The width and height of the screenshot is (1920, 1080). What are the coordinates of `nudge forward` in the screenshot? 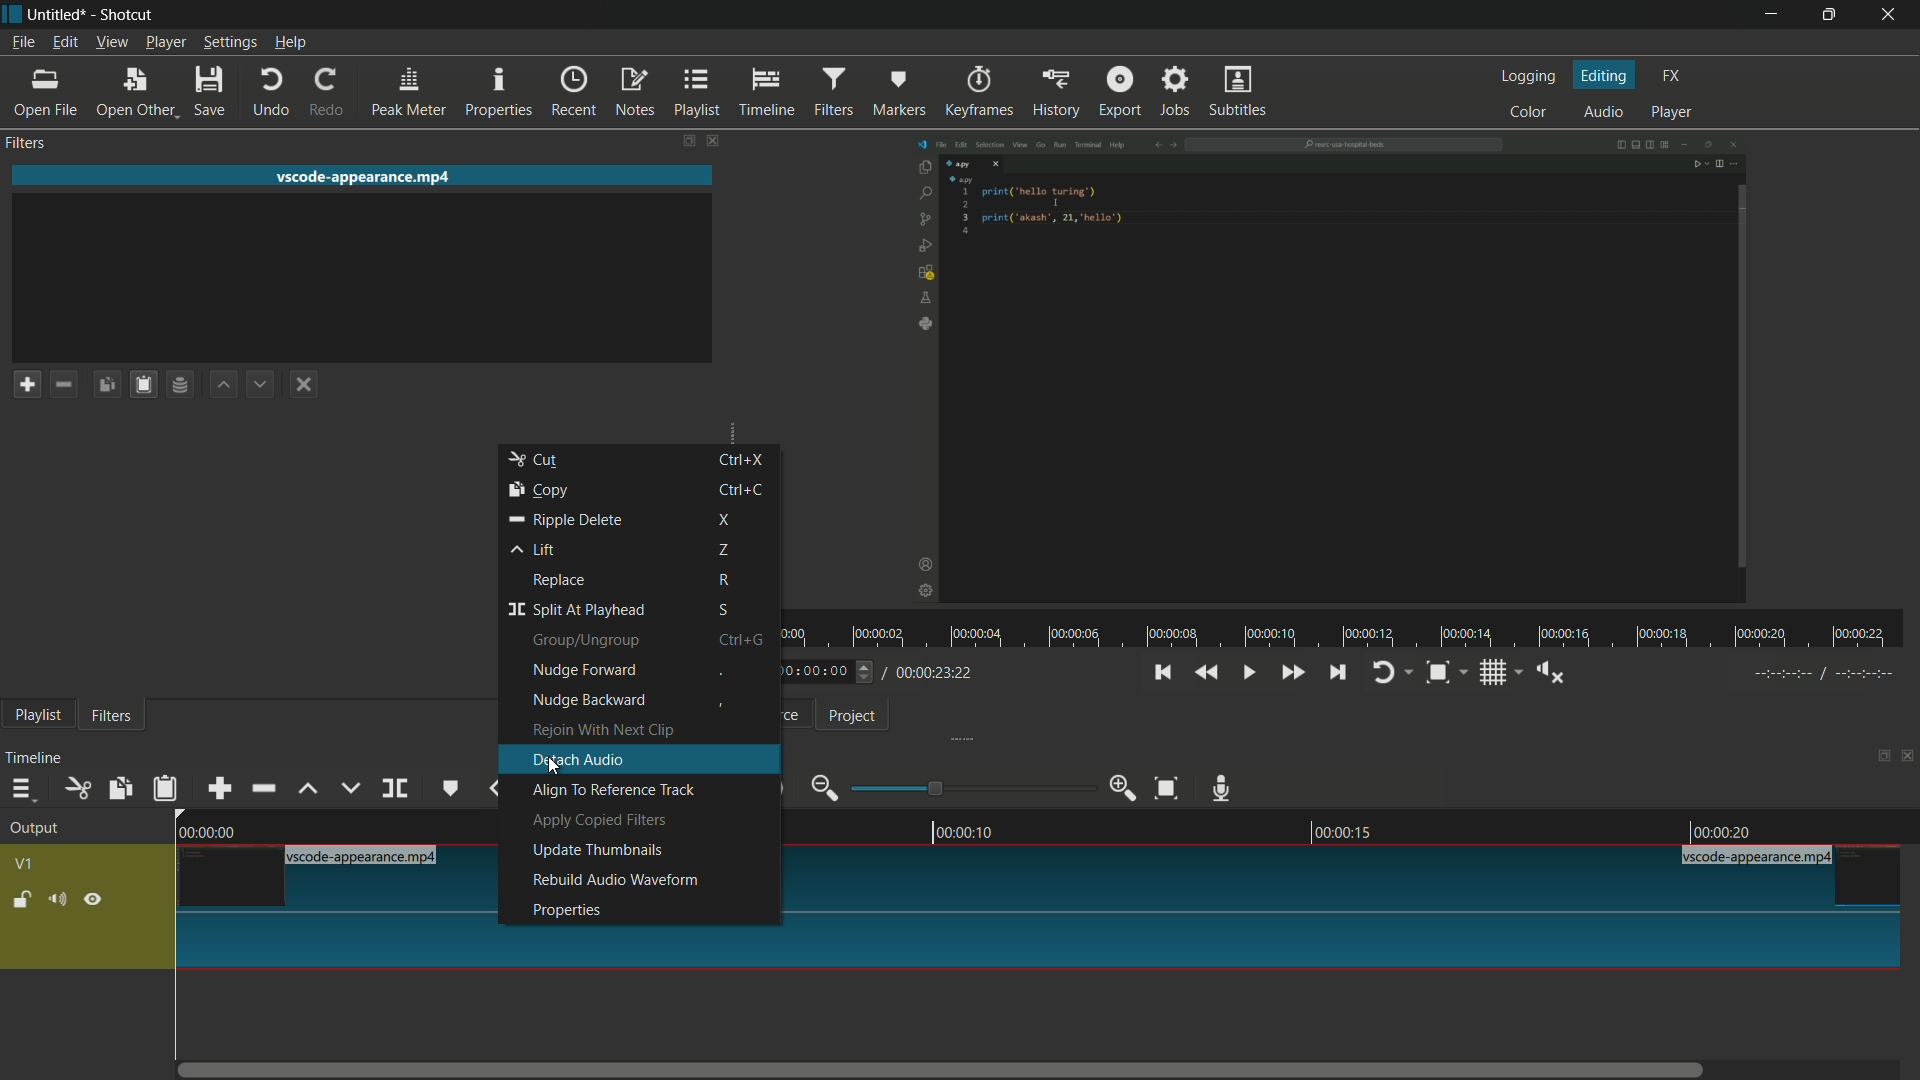 It's located at (585, 670).